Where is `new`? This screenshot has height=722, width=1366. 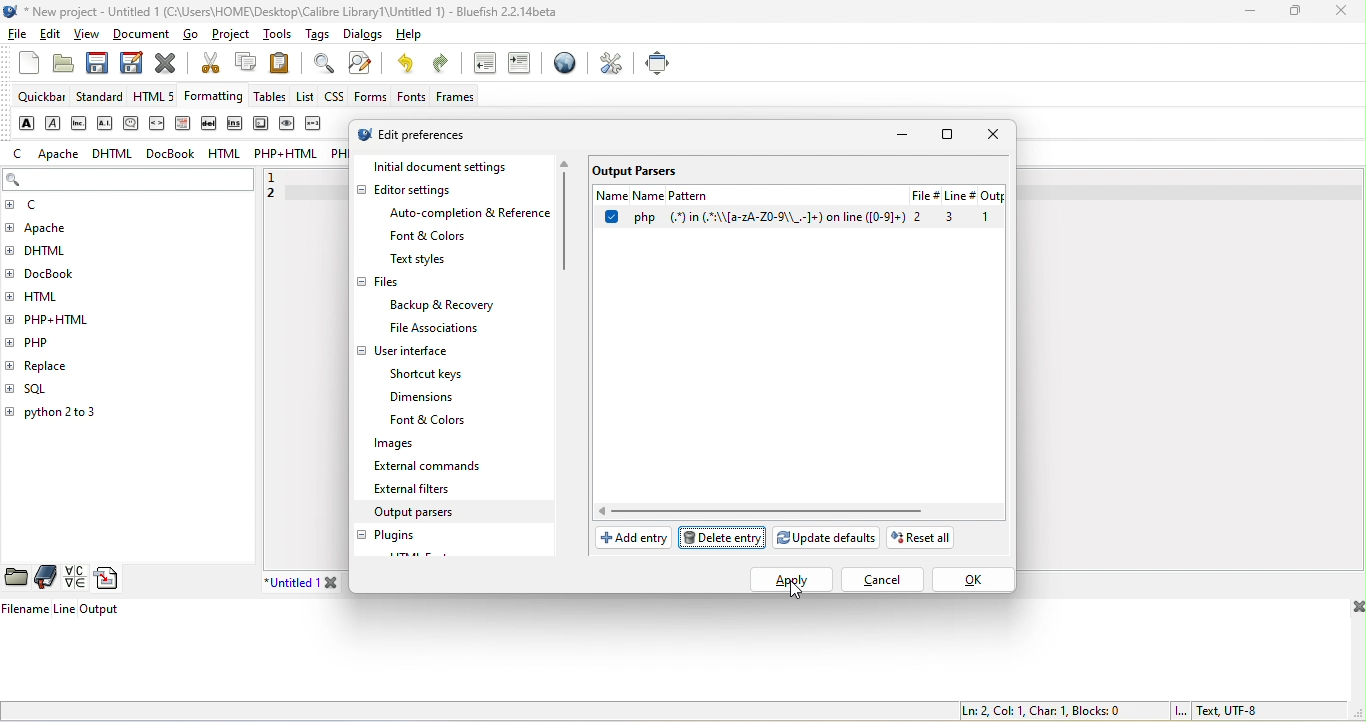
new is located at coordinates (20, 65).